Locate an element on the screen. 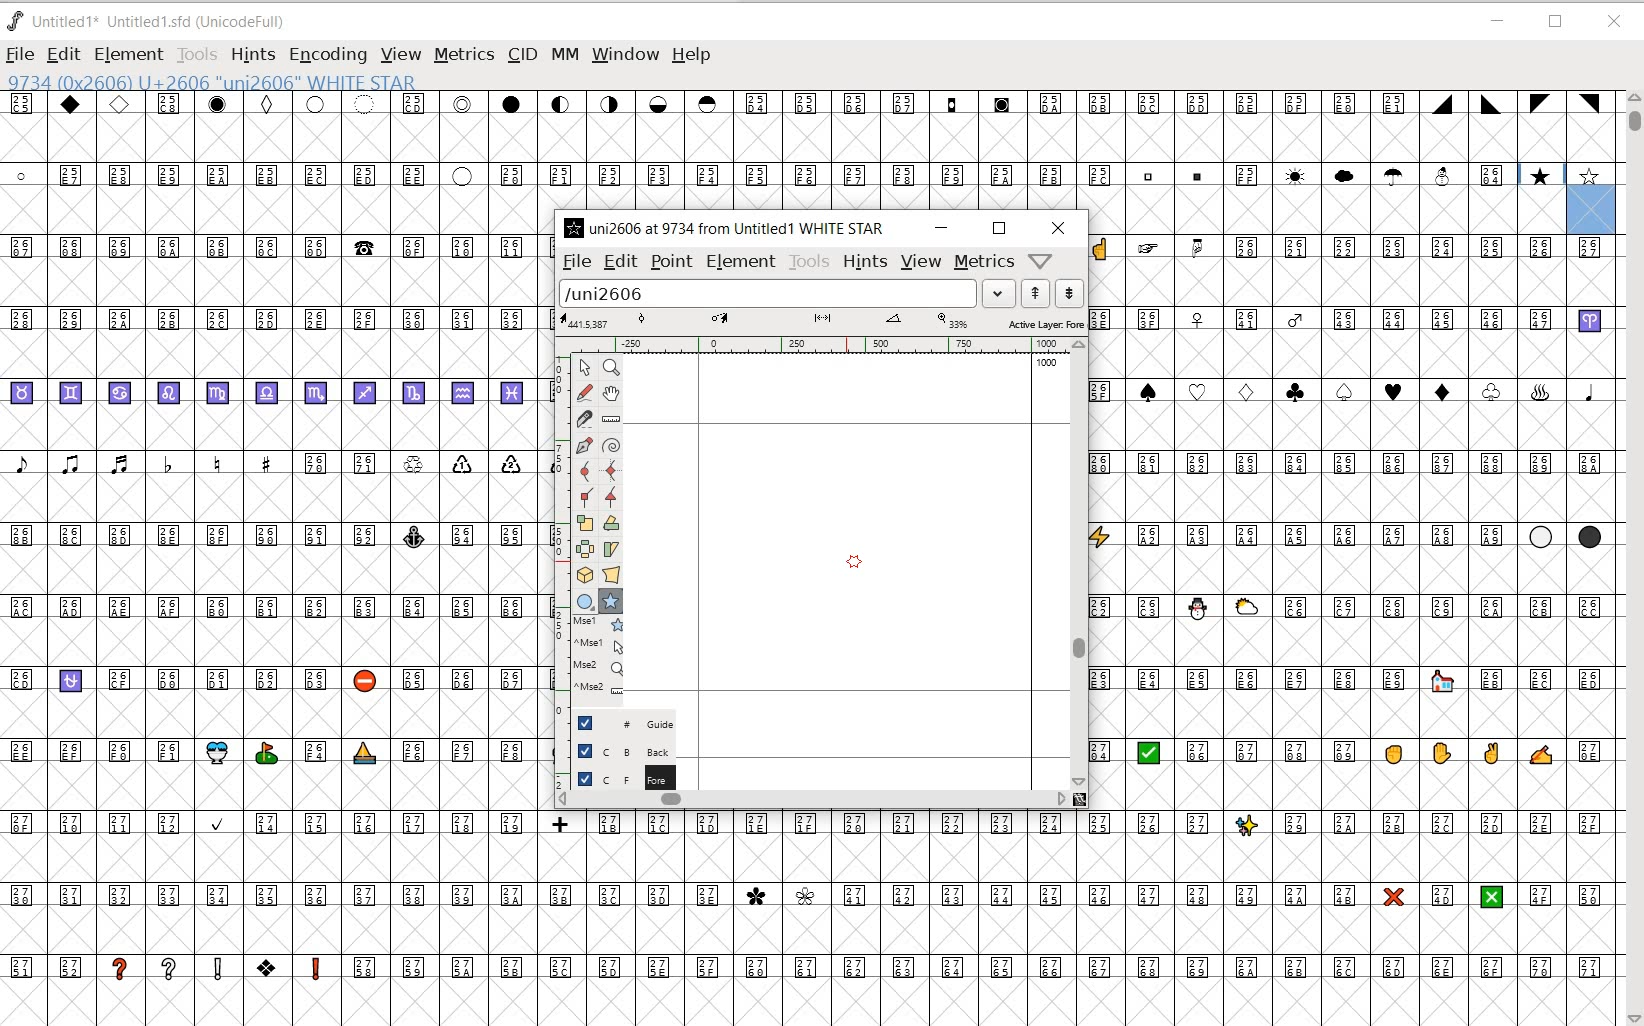 This screenshot has height=1026, width=1644. CLOSE is located at coordinates (1058, 228).